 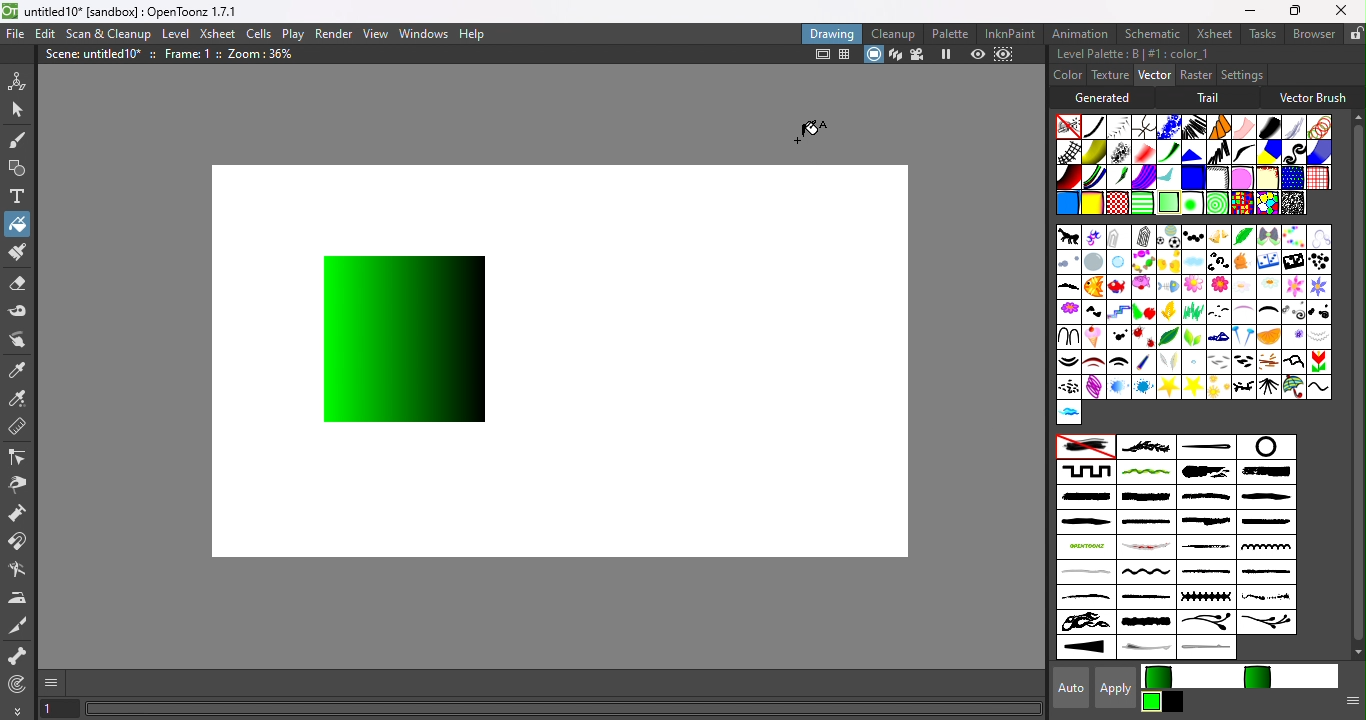 I want to click on medium_brush4, so click(x=1204, y=522).